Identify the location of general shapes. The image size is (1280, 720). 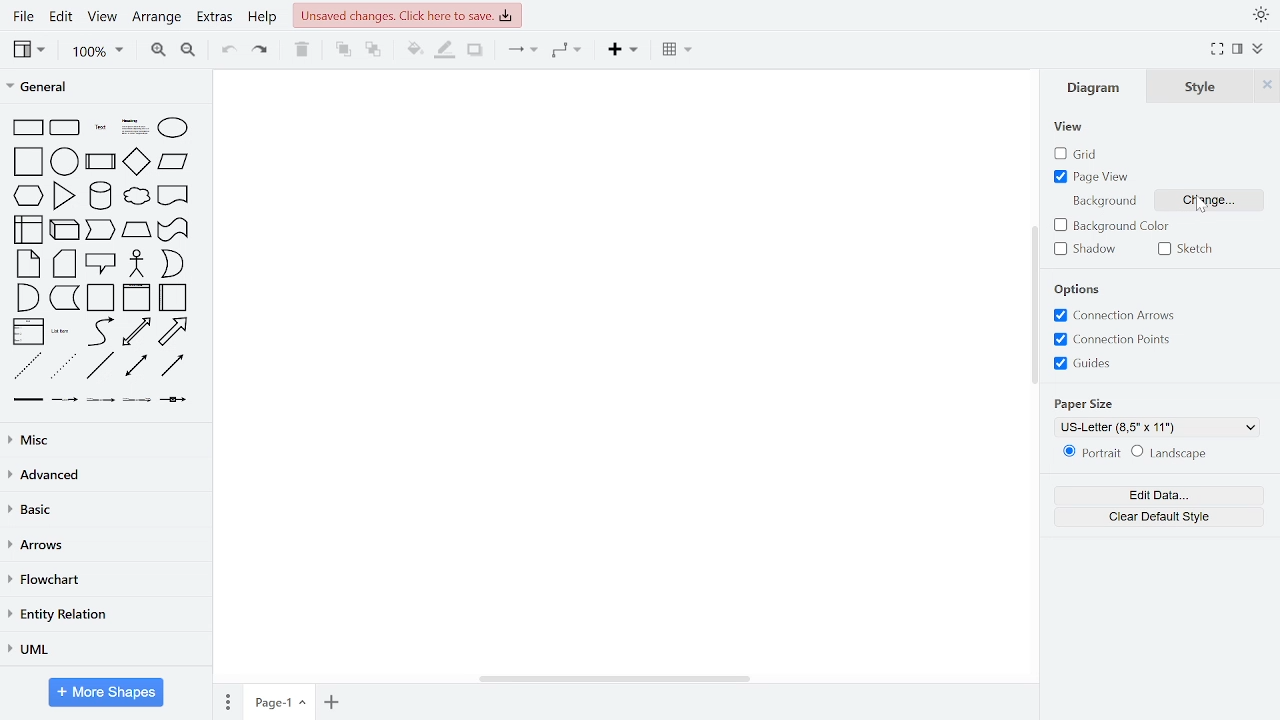
(101, 401).